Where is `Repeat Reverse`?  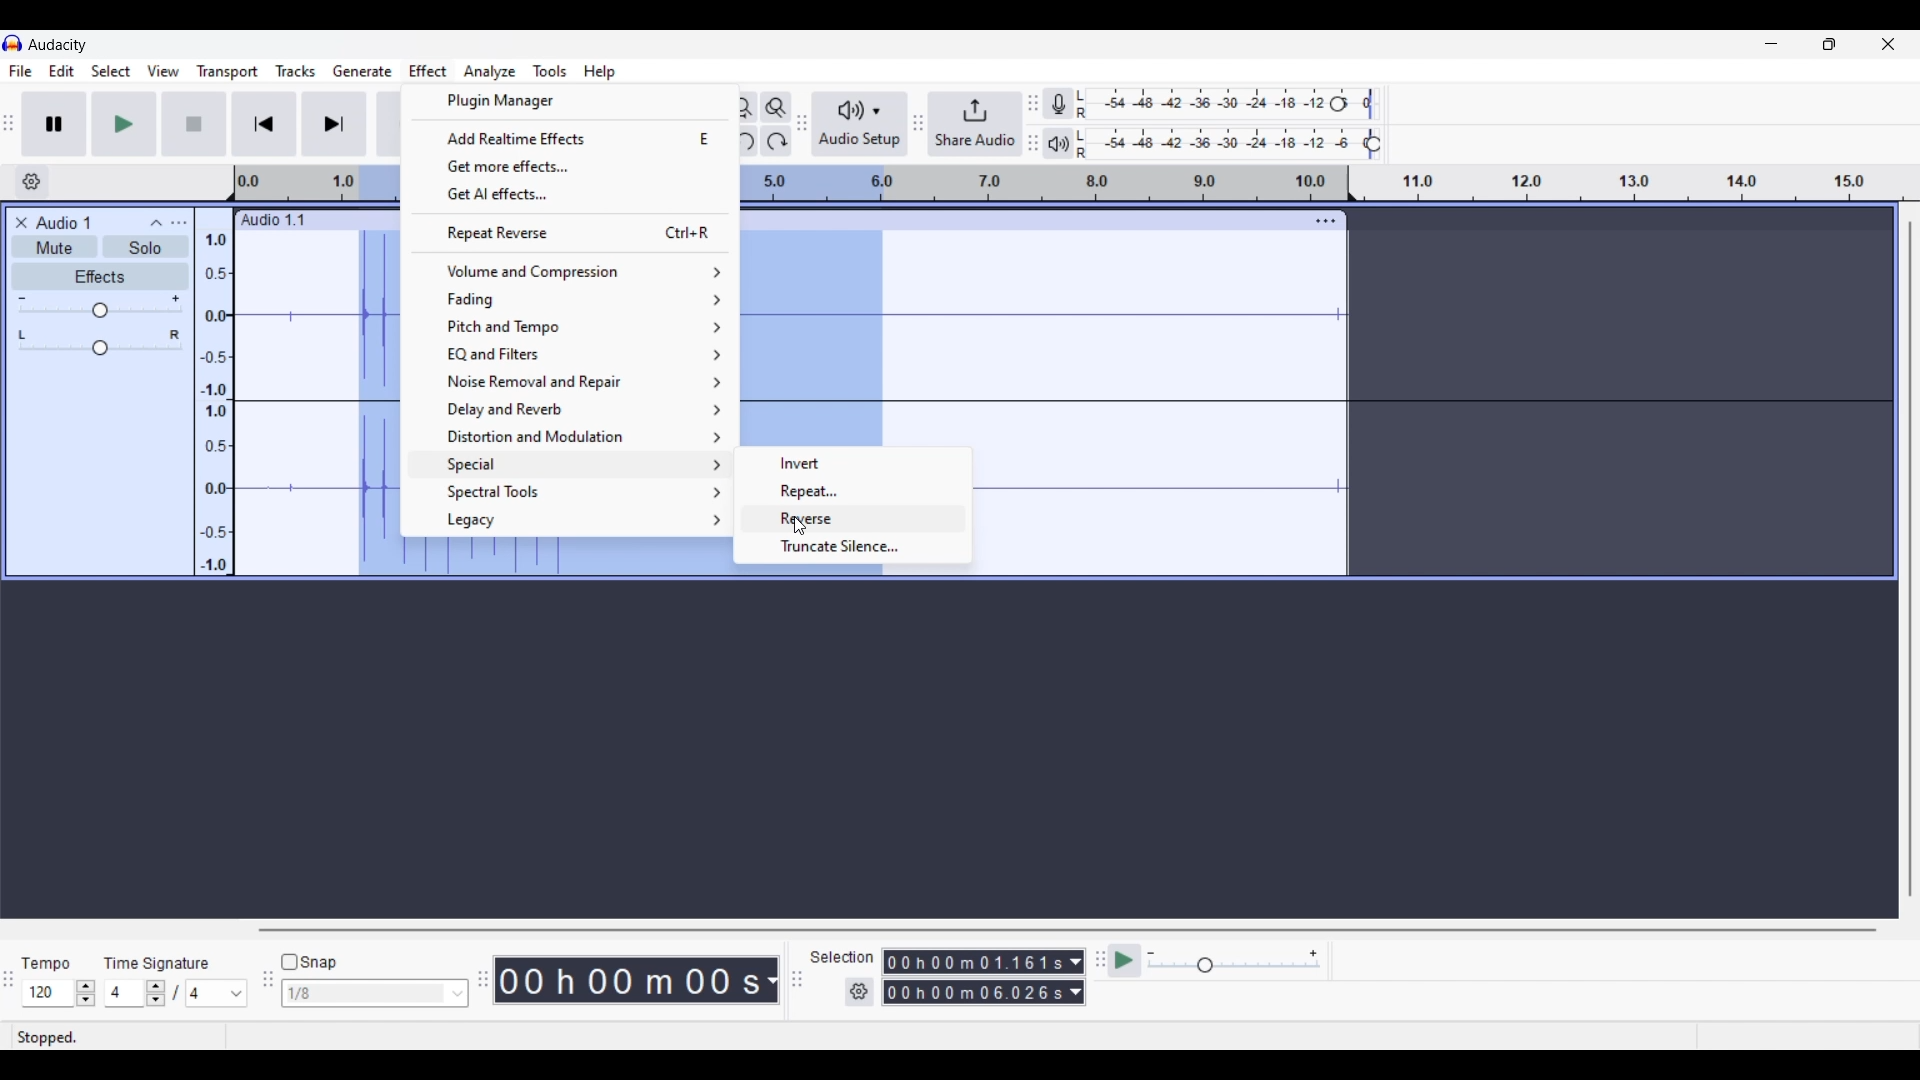 Repeat Reverse is located at coordinates (569, 232).